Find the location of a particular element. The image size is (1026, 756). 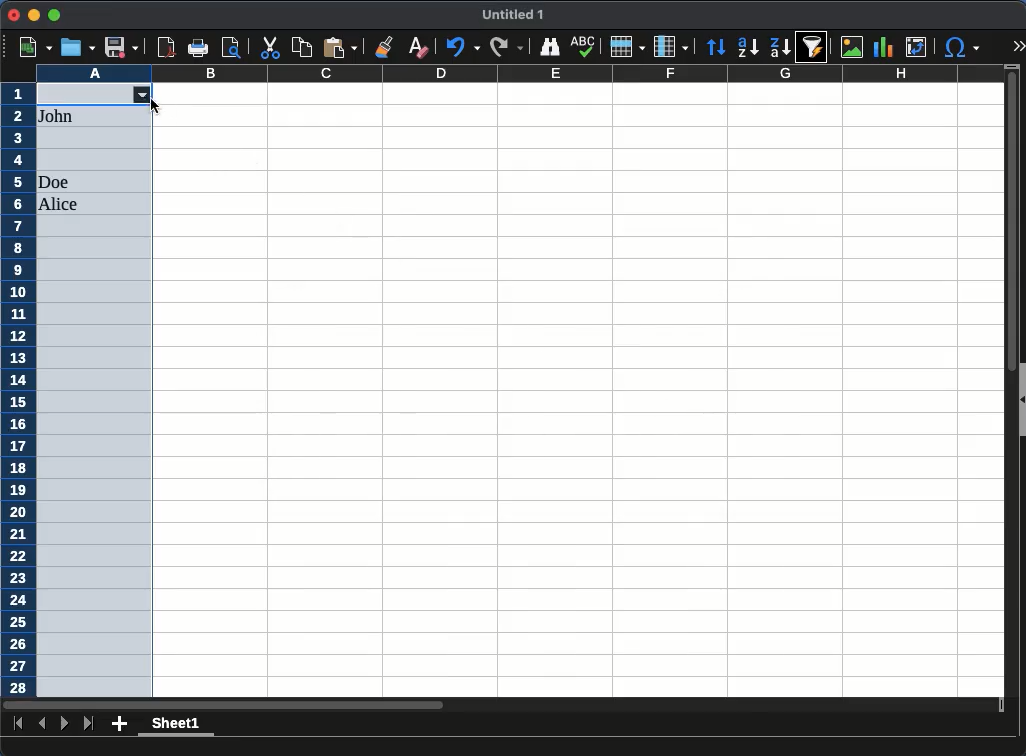

save is located at coordinates (120, 47).